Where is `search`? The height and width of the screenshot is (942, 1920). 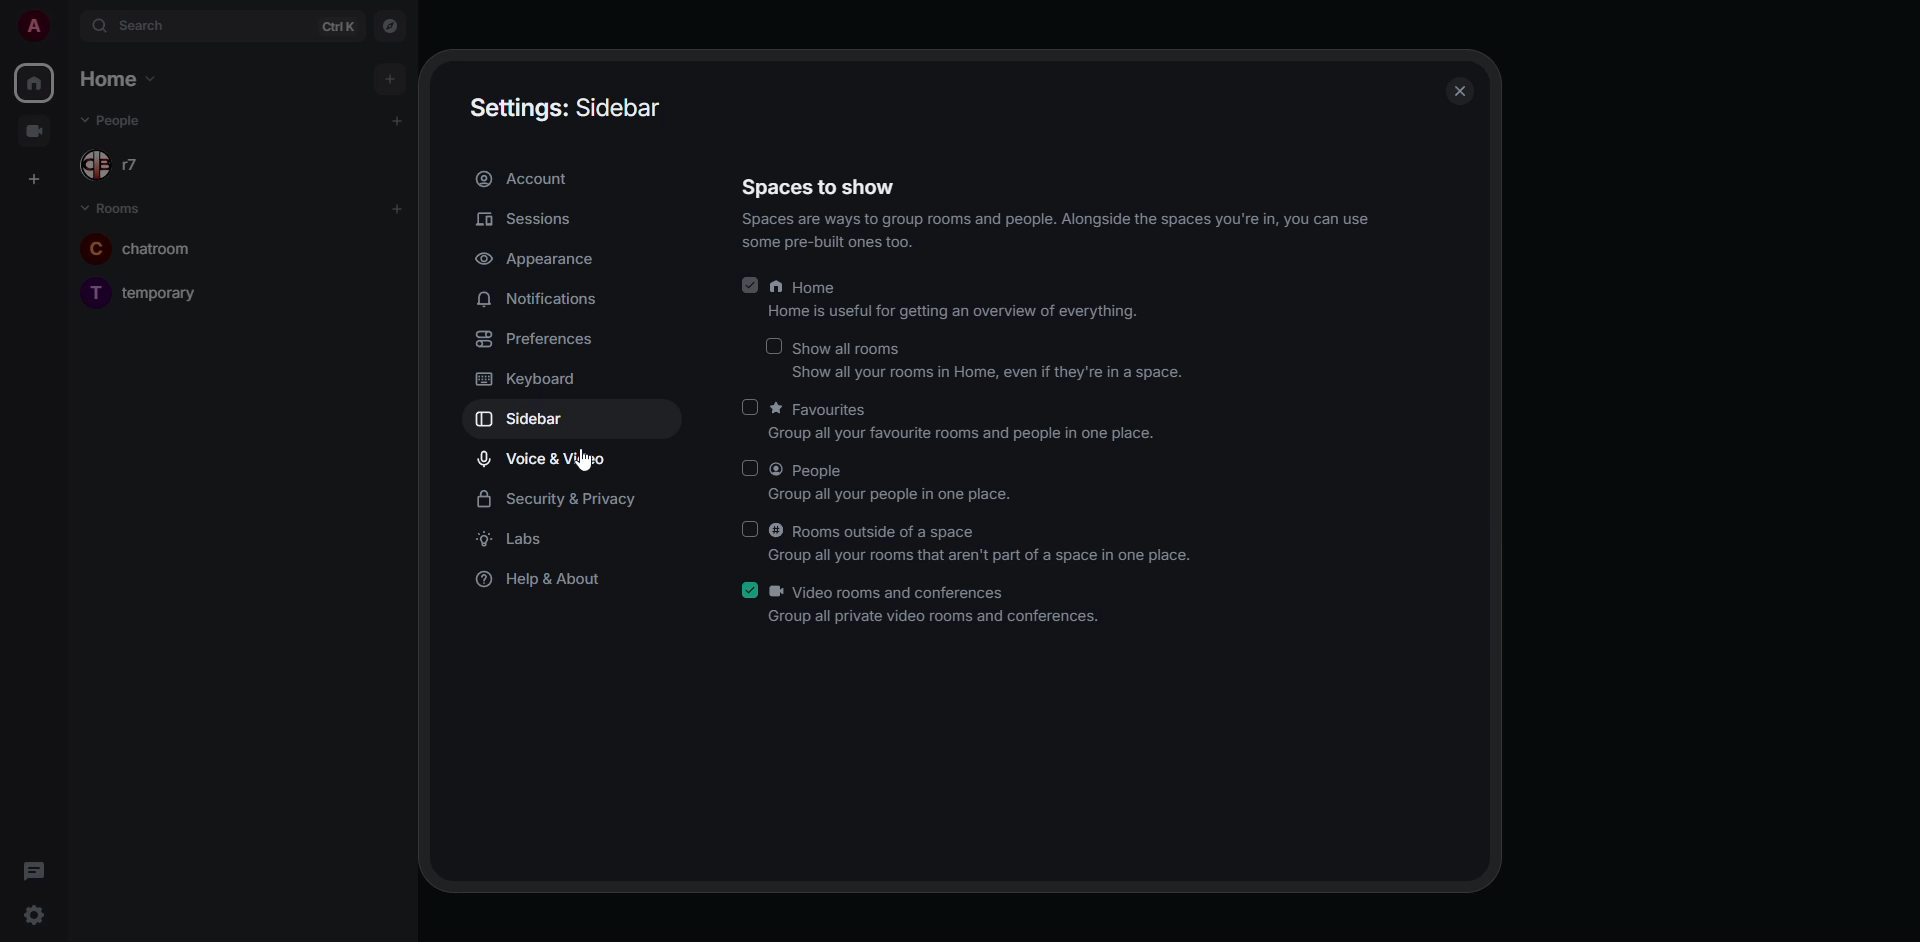
search is located at coordinates (147, 26).